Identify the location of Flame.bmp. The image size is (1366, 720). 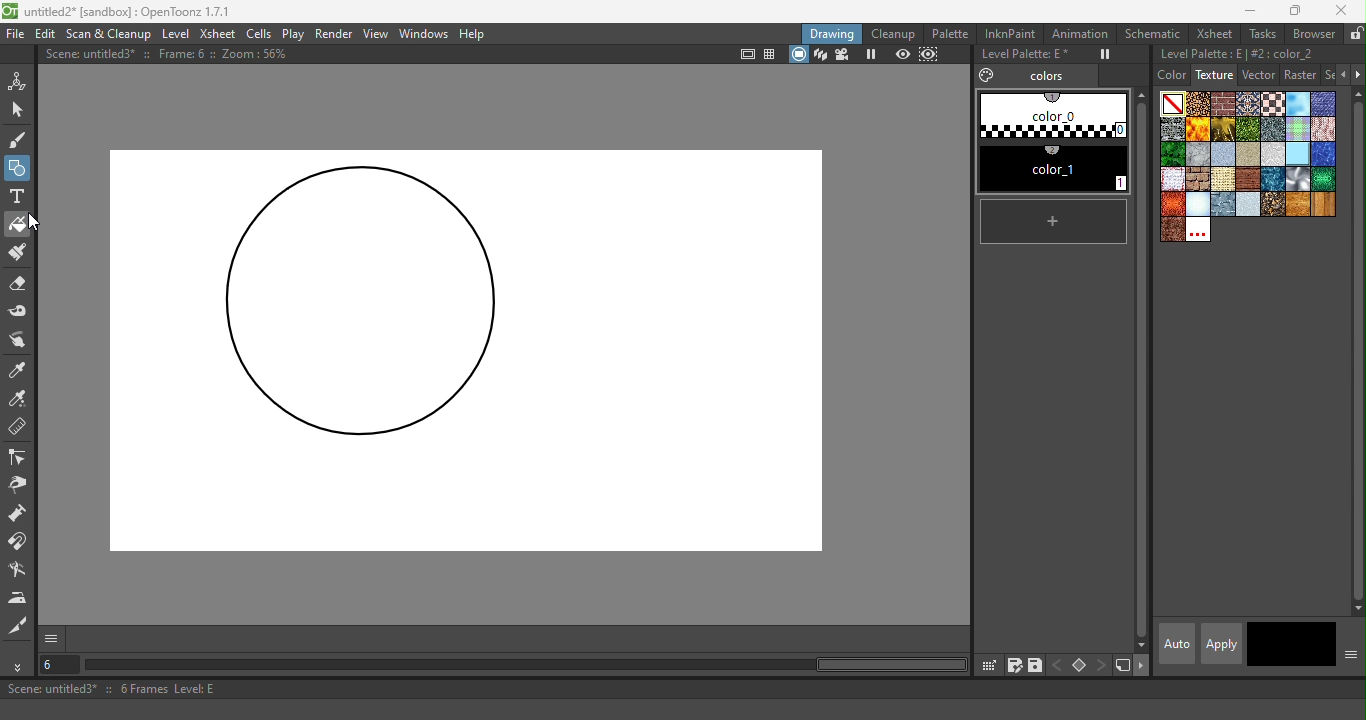
(1199, 129).